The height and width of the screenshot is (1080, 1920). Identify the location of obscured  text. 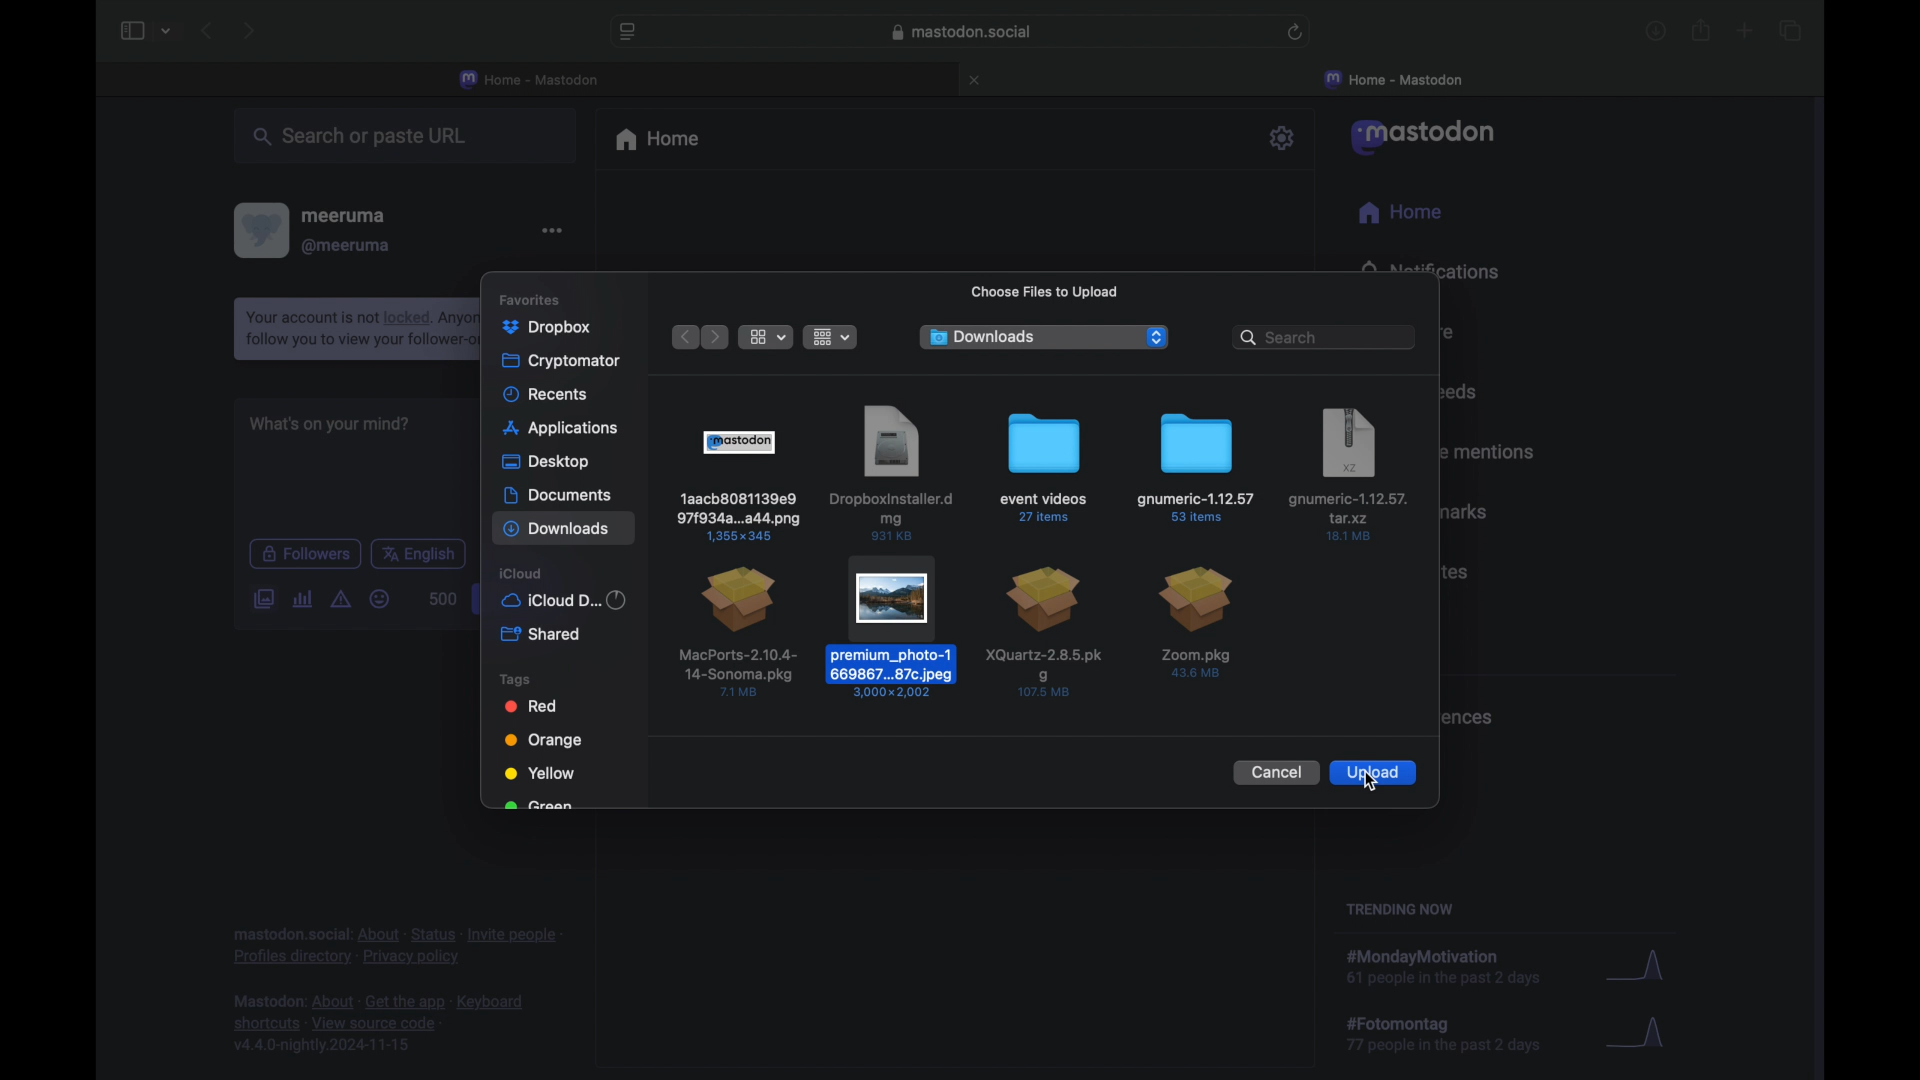
(540, 806).